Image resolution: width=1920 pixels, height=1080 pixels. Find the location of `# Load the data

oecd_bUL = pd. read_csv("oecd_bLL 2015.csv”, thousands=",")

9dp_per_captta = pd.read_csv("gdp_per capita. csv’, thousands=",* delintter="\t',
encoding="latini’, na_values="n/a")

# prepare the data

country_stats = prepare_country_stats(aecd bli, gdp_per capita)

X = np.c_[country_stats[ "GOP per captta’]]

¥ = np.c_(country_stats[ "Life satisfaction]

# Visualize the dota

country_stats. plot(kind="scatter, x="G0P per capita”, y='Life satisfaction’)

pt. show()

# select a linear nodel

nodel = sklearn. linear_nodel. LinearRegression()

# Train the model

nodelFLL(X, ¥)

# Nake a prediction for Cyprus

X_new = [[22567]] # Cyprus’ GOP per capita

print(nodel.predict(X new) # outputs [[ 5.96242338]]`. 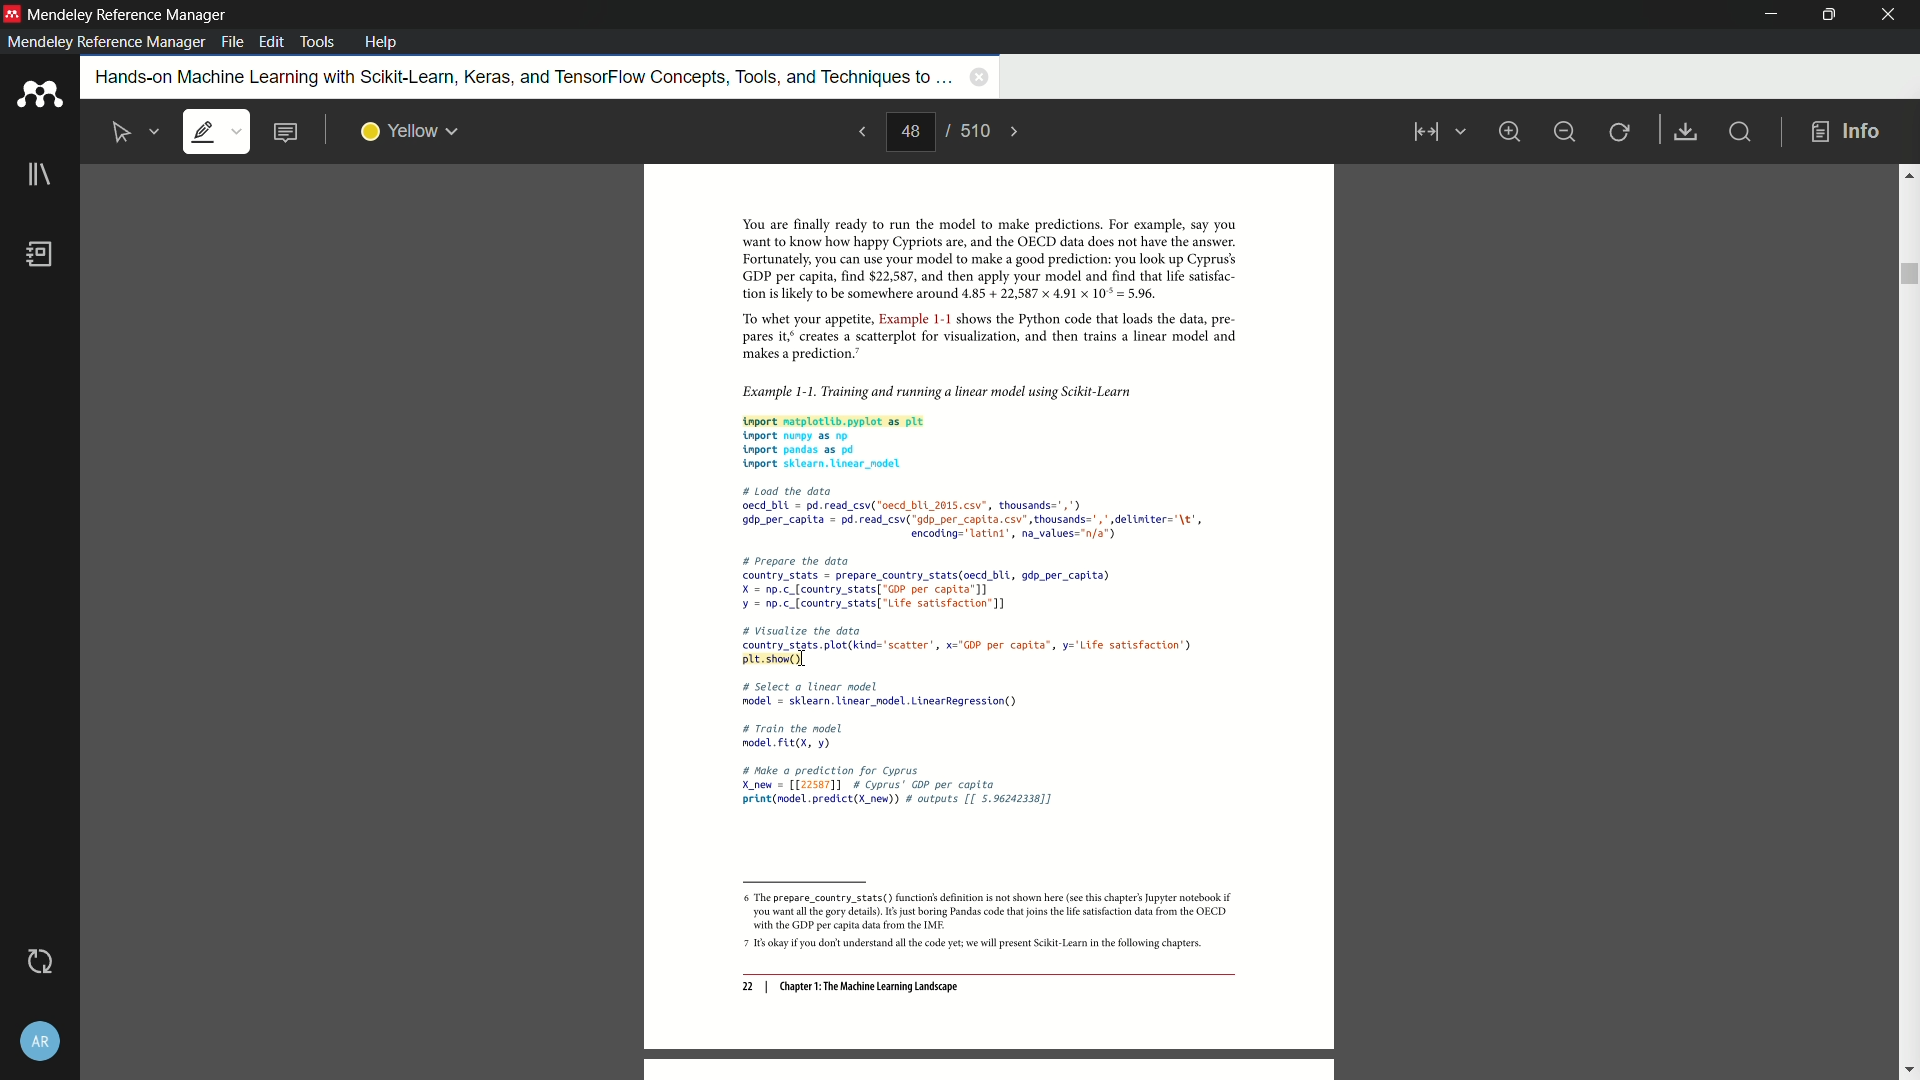

# Load the data

oecd_bUL = pd. read_csv("oecd_bLL 2015.csv”, thousands=",")

9dp_per_captta = pd.read_csv("gdp_per capita. csv’, thousands=",* delintter="\t',
encoding="latini’, na_values="n/a")

# prepare the data

country_stats = prepare_country_stats(aecd bli, gdp_per capita)

X = np.c_[country_stats[ "GOP per captta’]]

¥ = np.c_(country_stats[ "Life satisfaction]

# Visualize the dota

country_stats. plot(kind="scatter, x="G0P per capita”, y='Life satisfaction’)

pt. show()

# select a linear nodel

nodel = sklearn. linear_nodel. LinearRegression()

# Train the model

nodelFLL(X, ¥)

# Nake a prediction for Cyprus

X_new = [[22567]] # Cyprus’ GOP per capita

print(nodel.predict(X new) # outputs [[ 5.96242338]] is located at coordinates (977, 653).